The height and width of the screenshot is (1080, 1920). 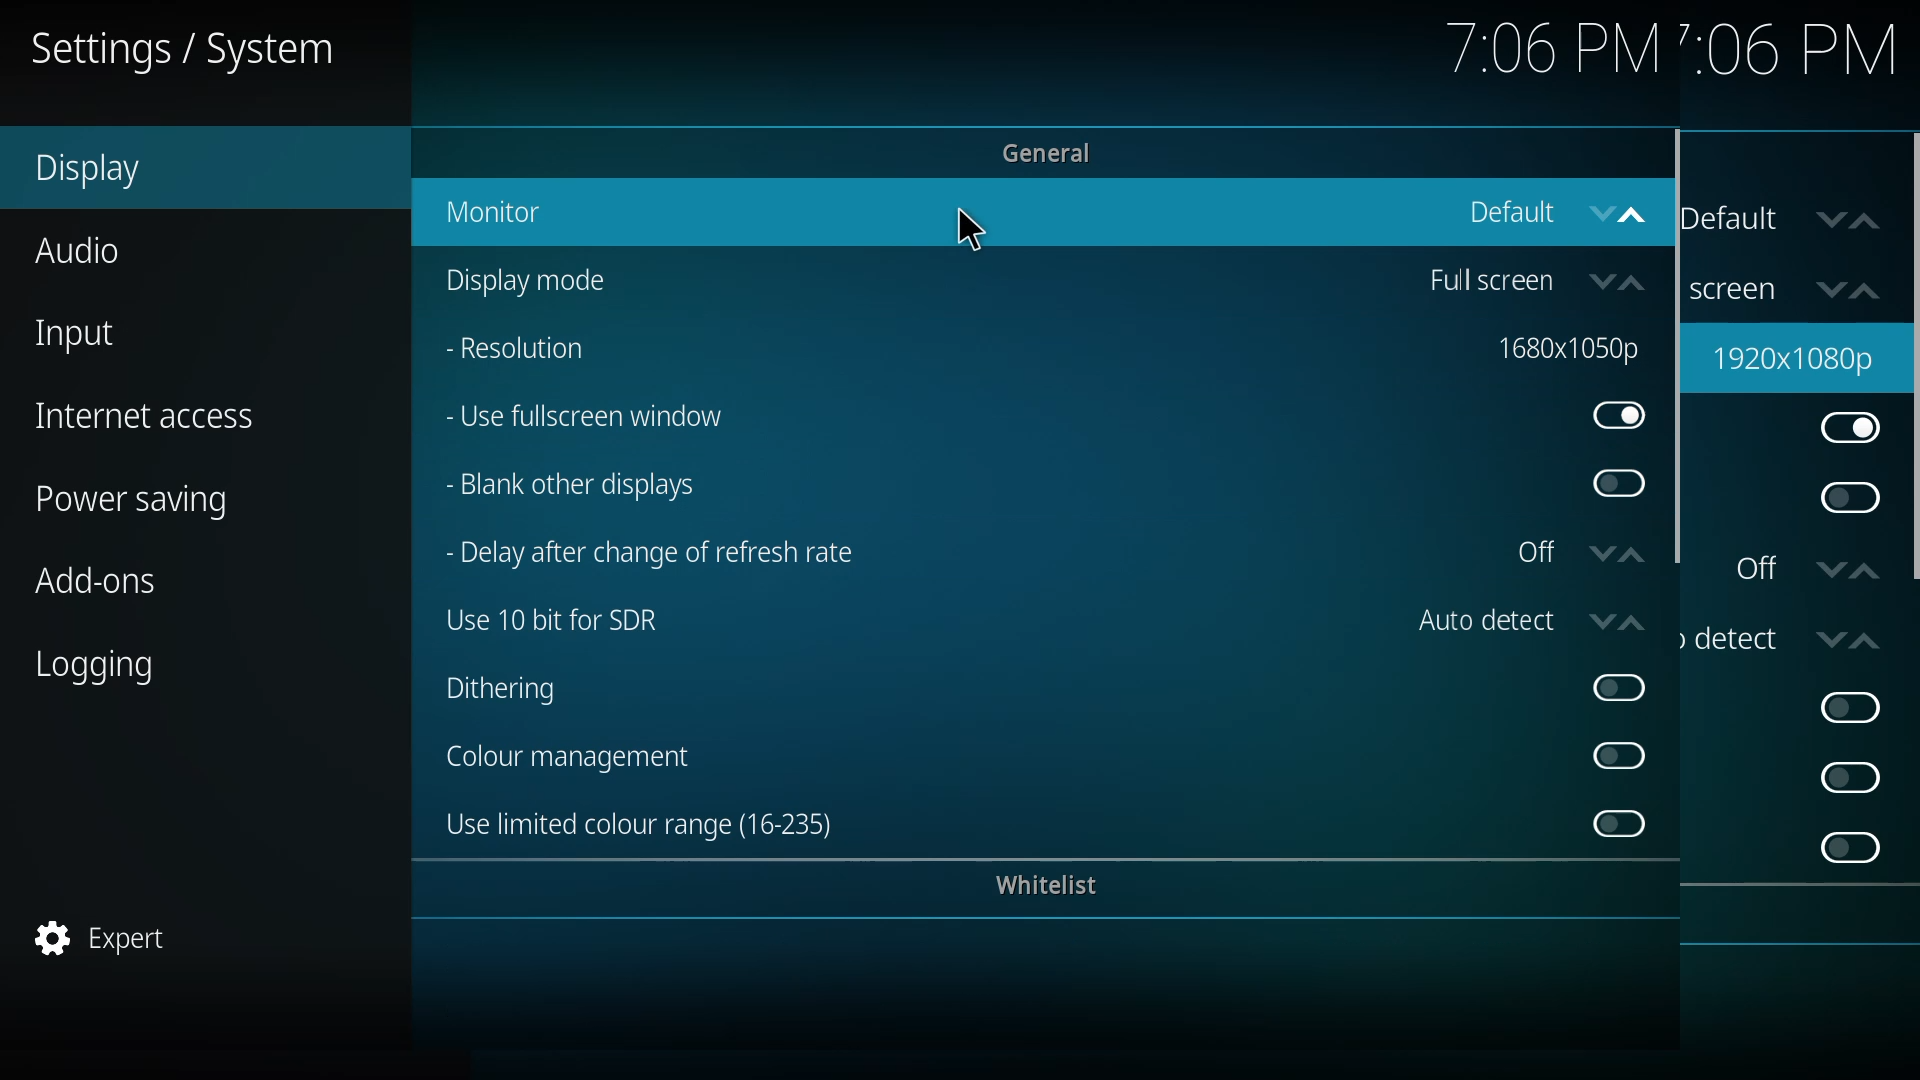 What do you see at coordinates (1791, 636) in the screenshot?
I see `auto detect` at bounding box center [1791, 636].